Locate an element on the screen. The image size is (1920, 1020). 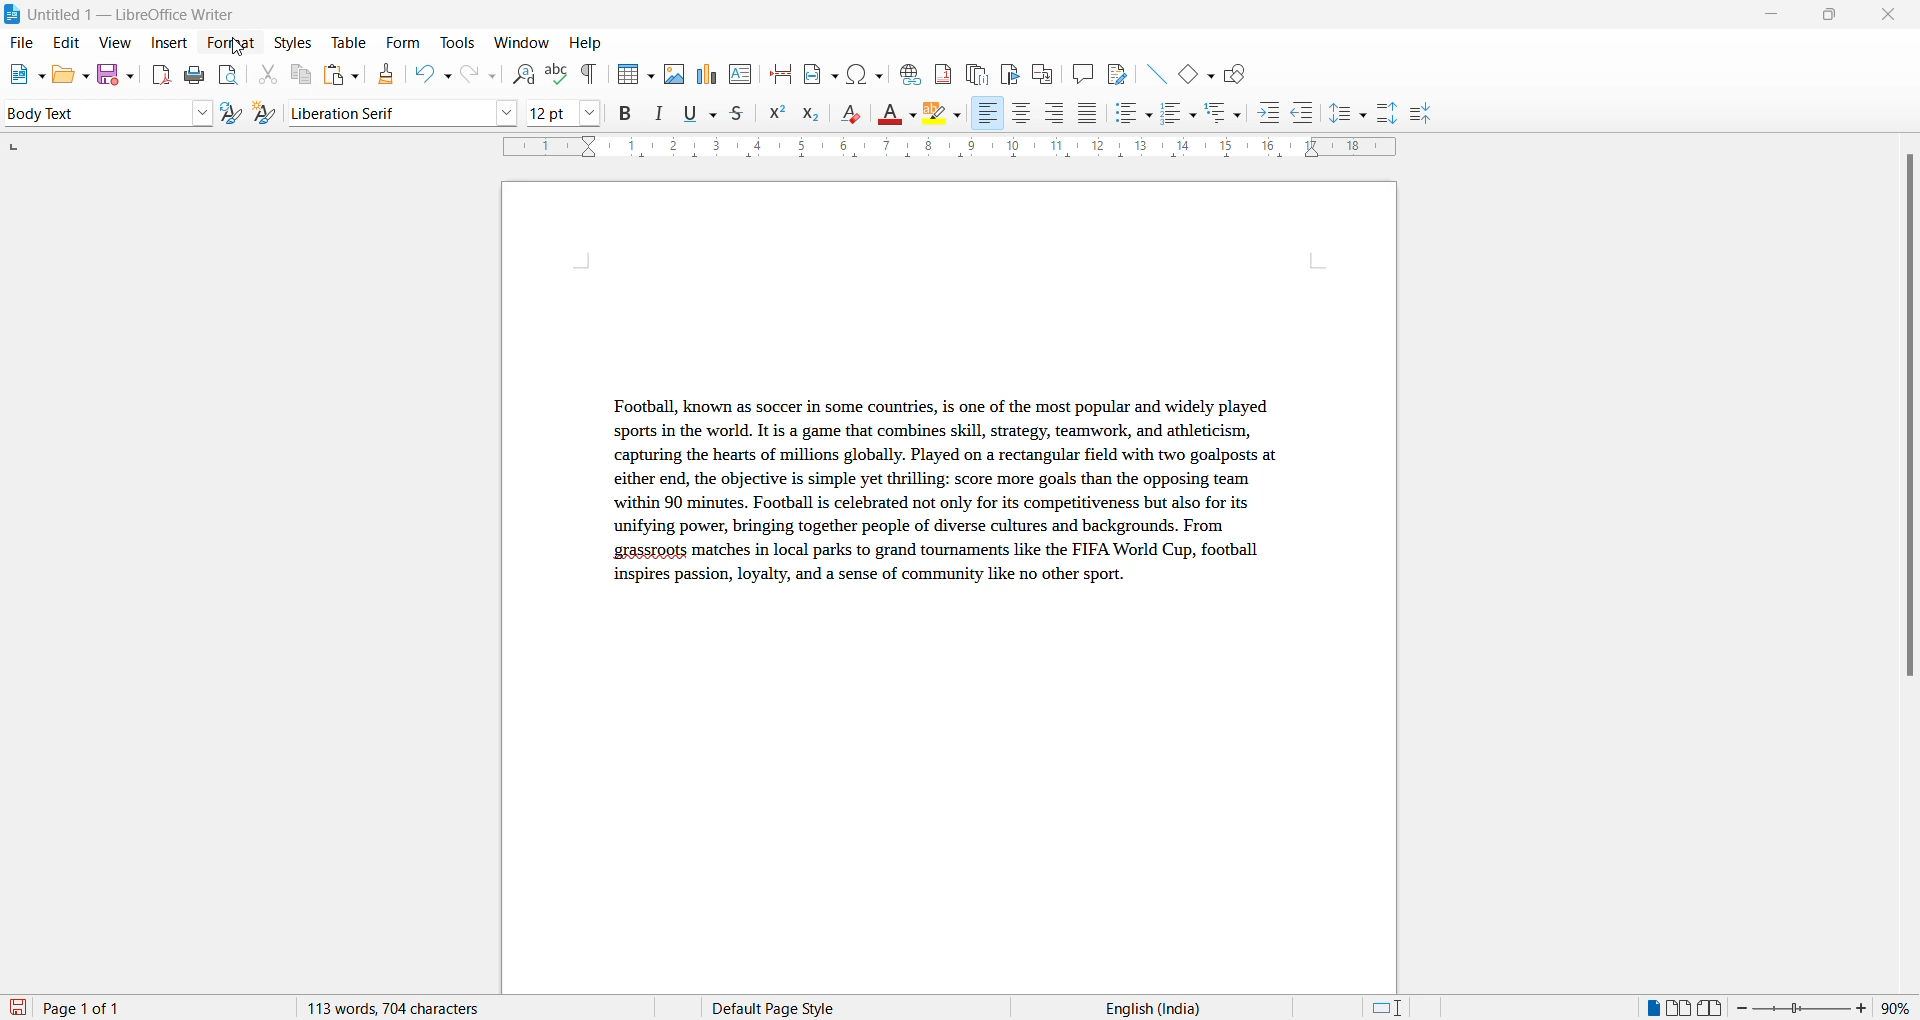
insert endnote is located at coordinates (973, 71).